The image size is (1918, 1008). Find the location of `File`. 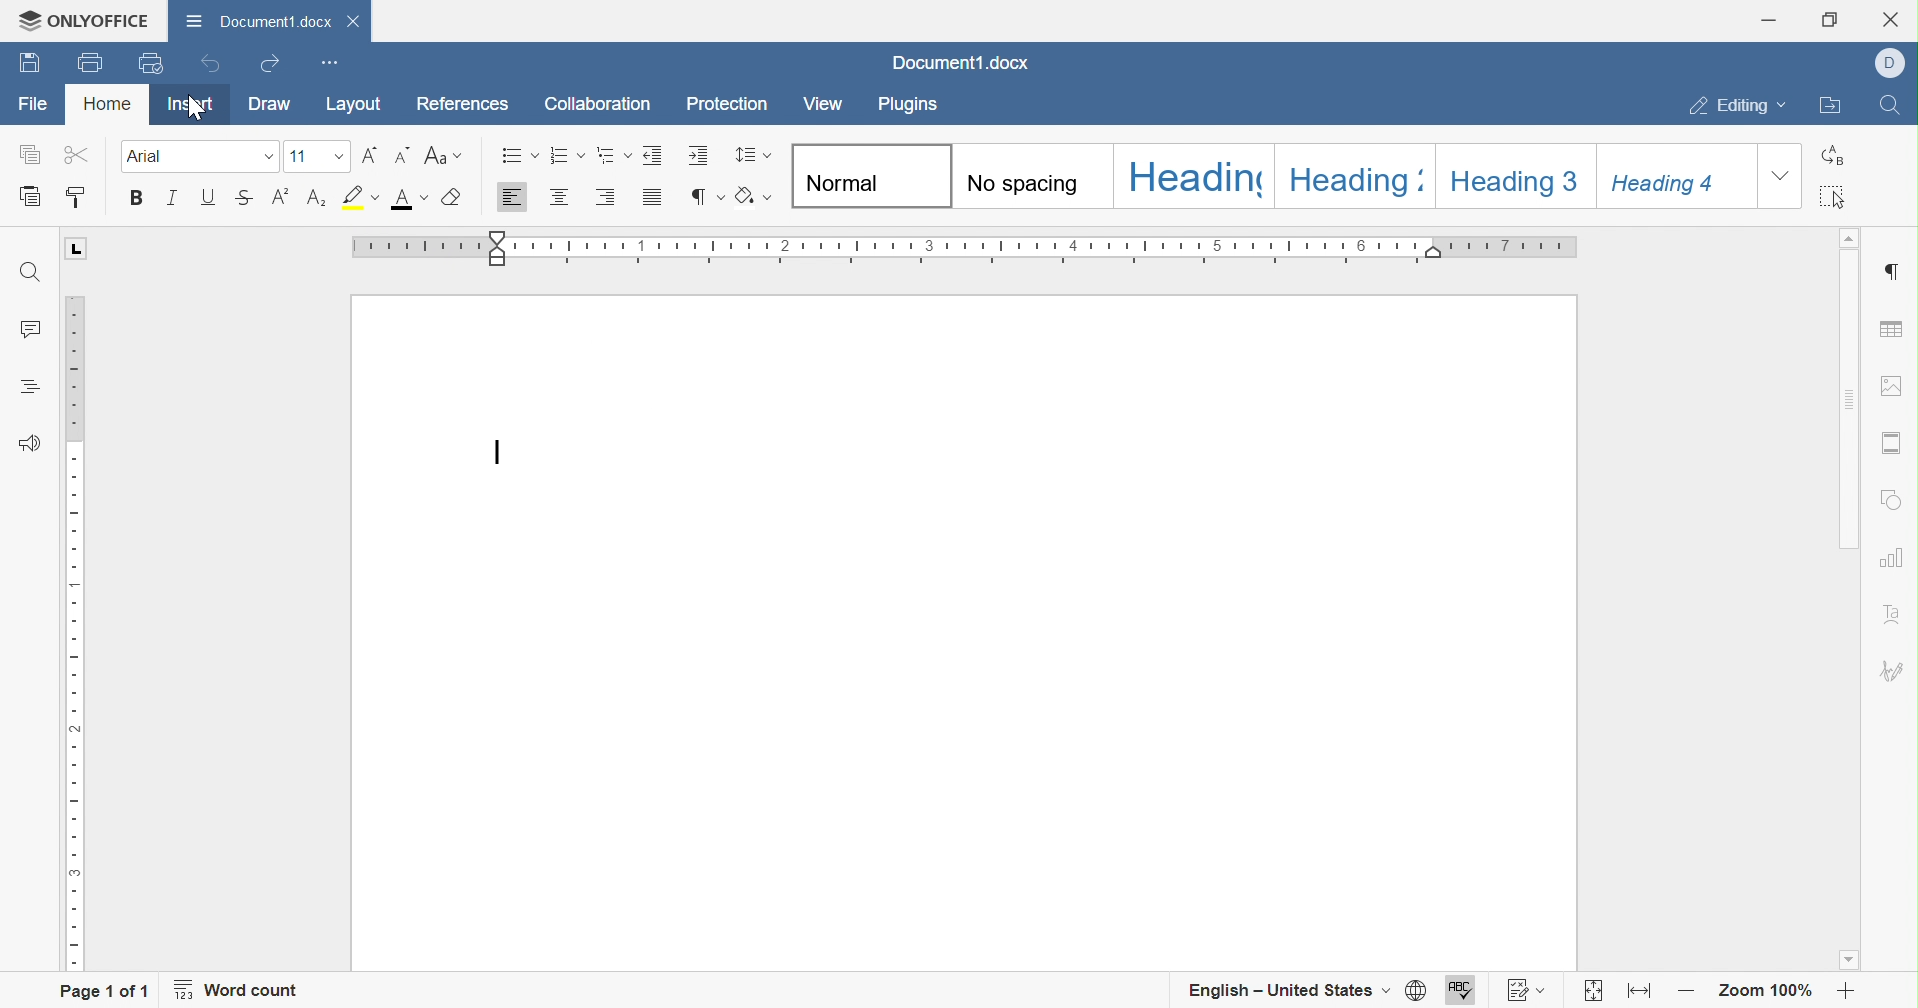

File is located at coordinates (35, 107).